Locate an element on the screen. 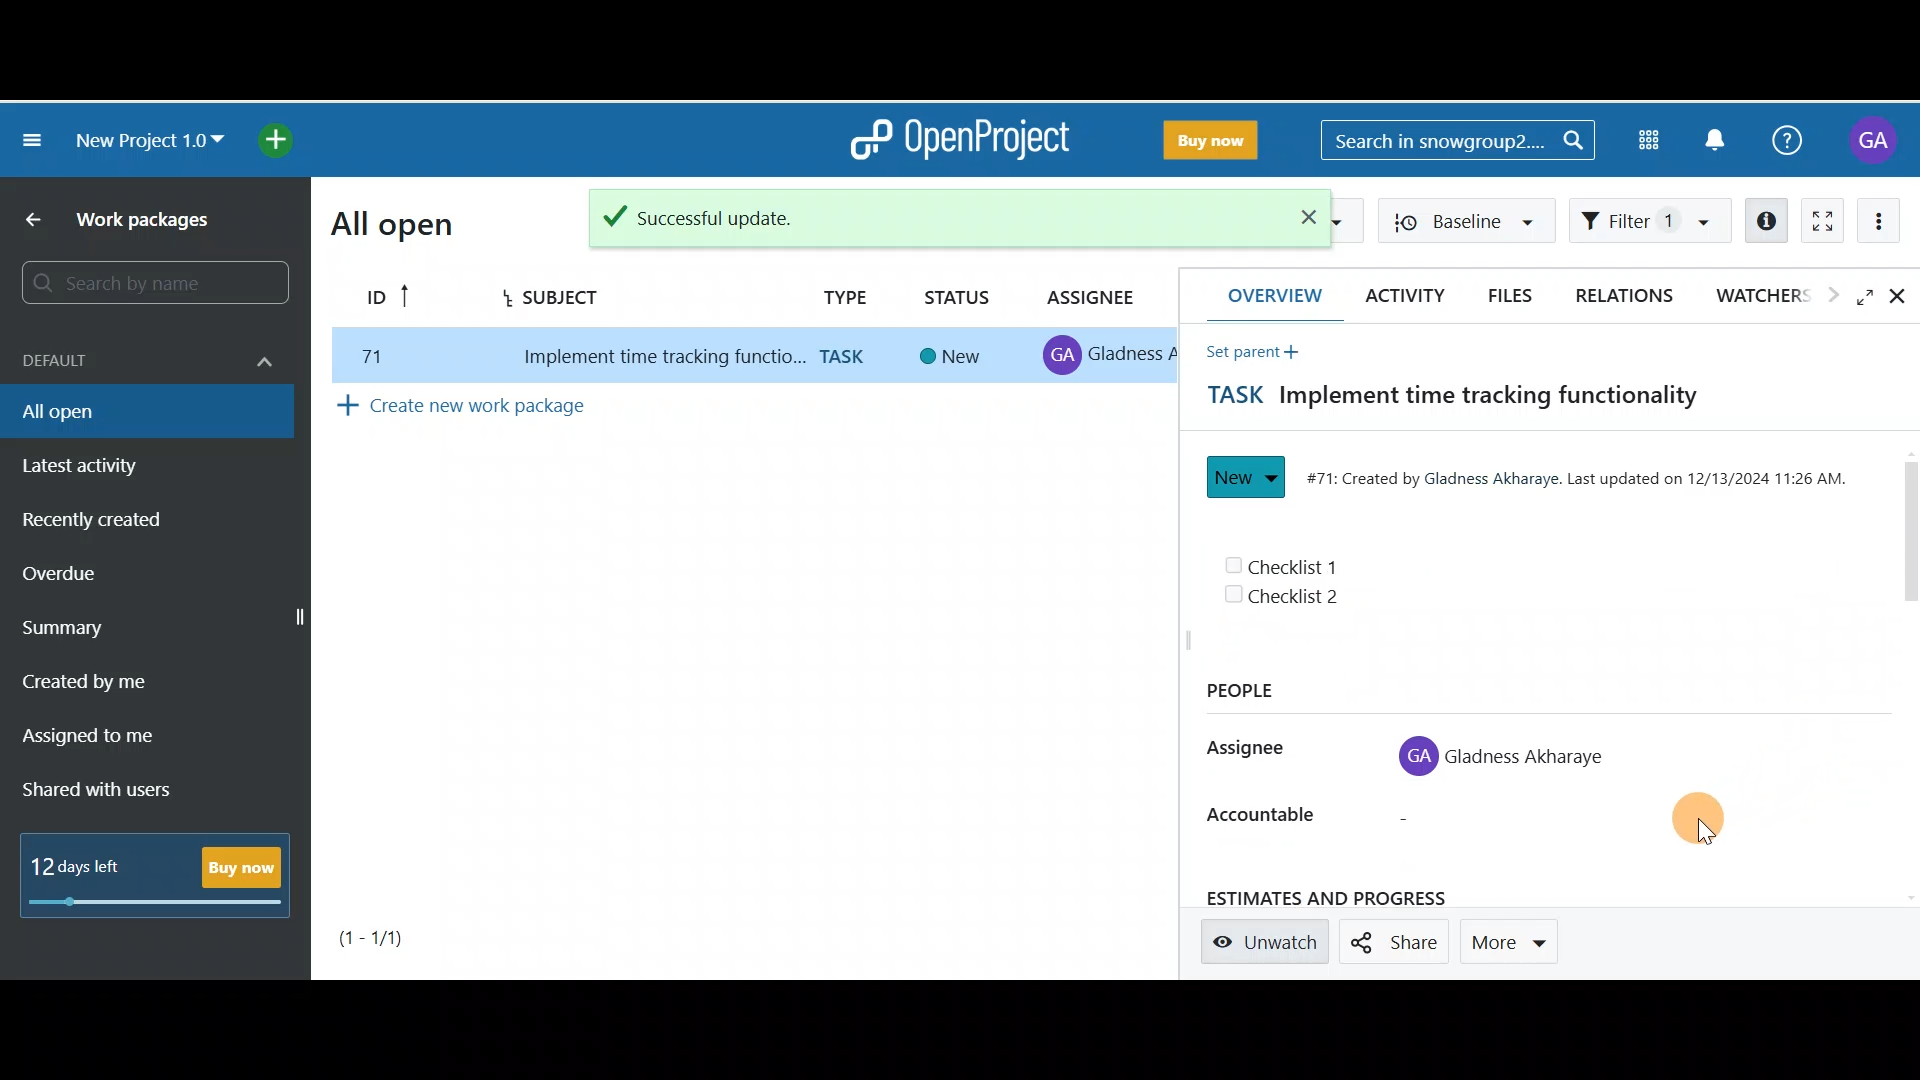 The image size is (1920, 1080). OpenProject is located at coordinates (958, 140).